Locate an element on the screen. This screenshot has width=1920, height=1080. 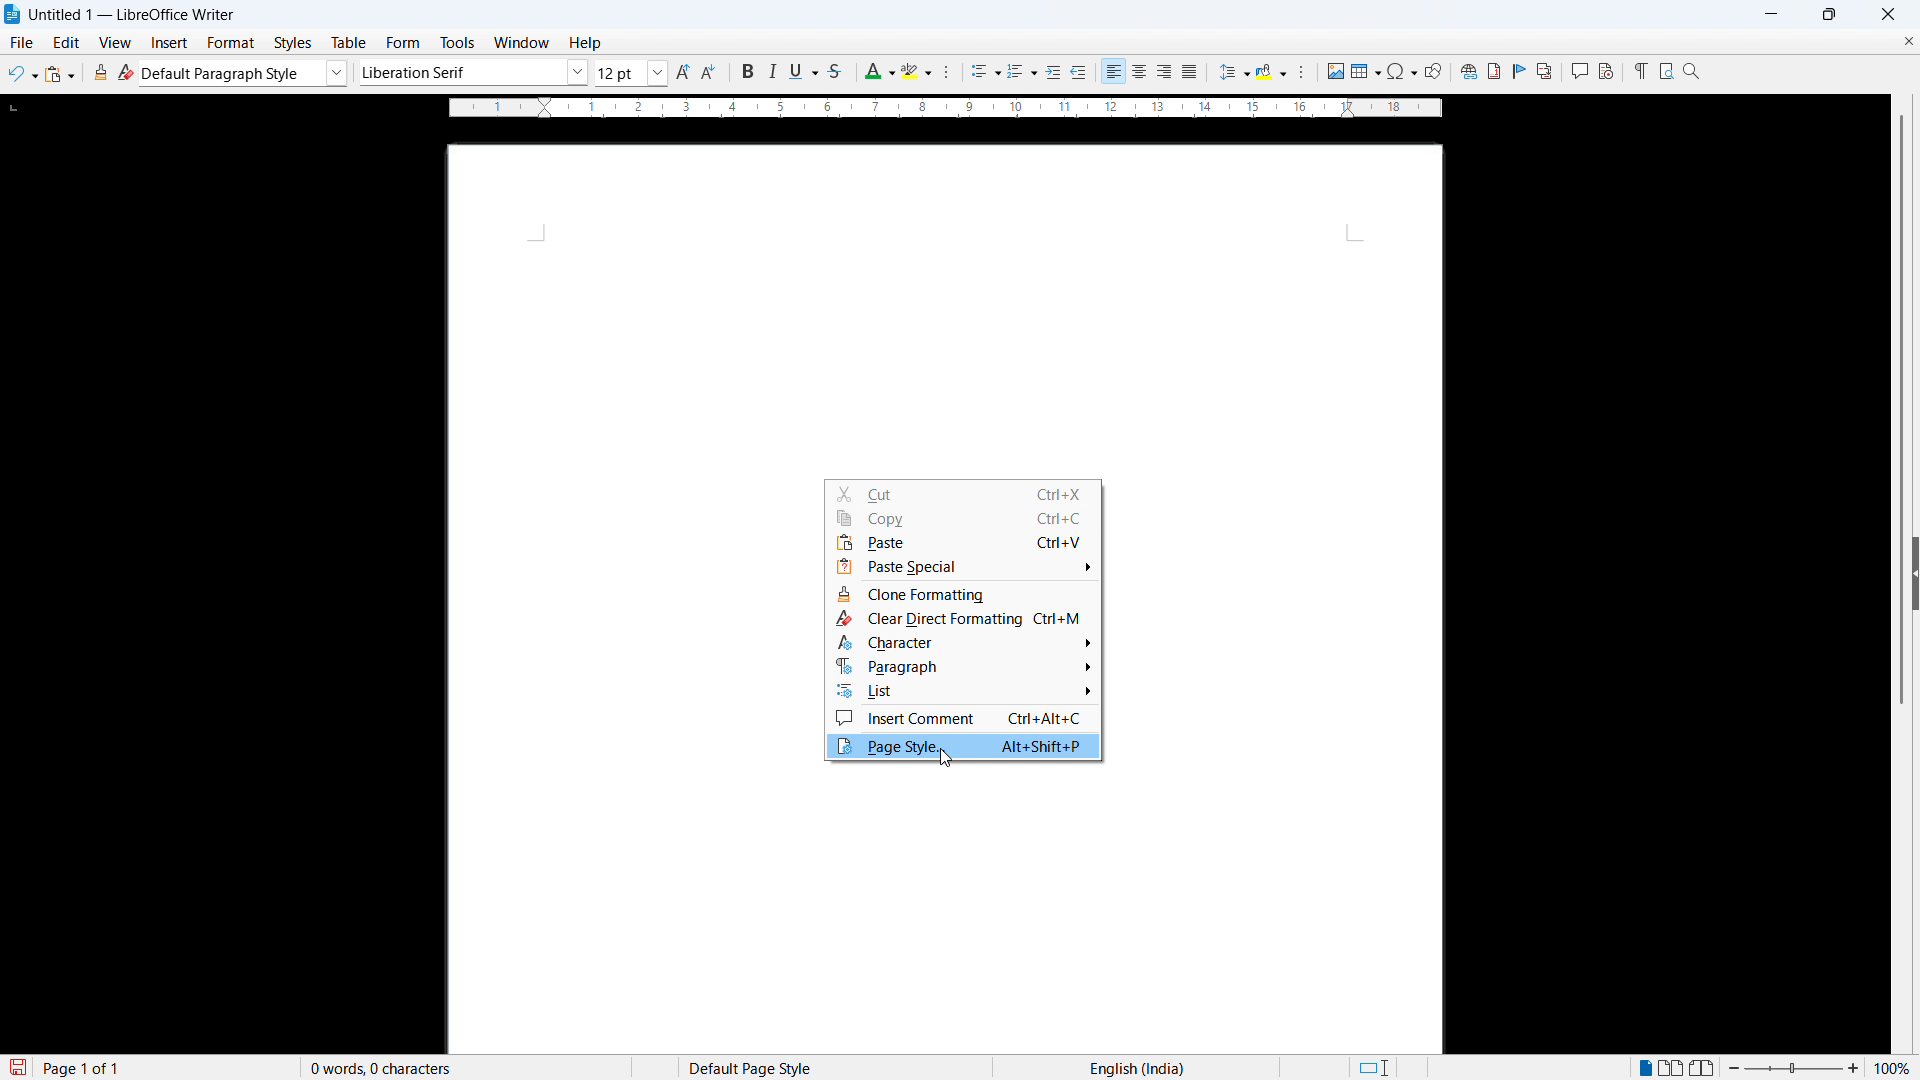
Toggle formatting marks  is located at coordinates (1638, 70).